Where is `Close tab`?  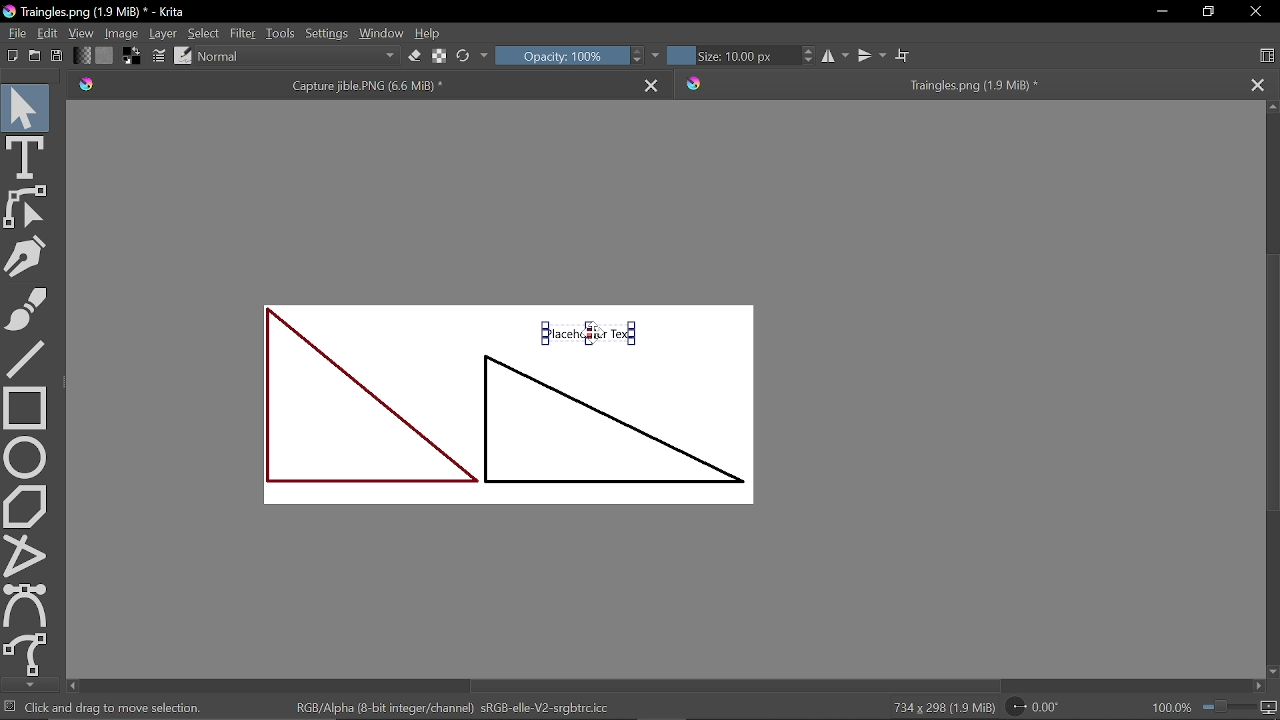 Close tab is located at coordinates (1263, 83).